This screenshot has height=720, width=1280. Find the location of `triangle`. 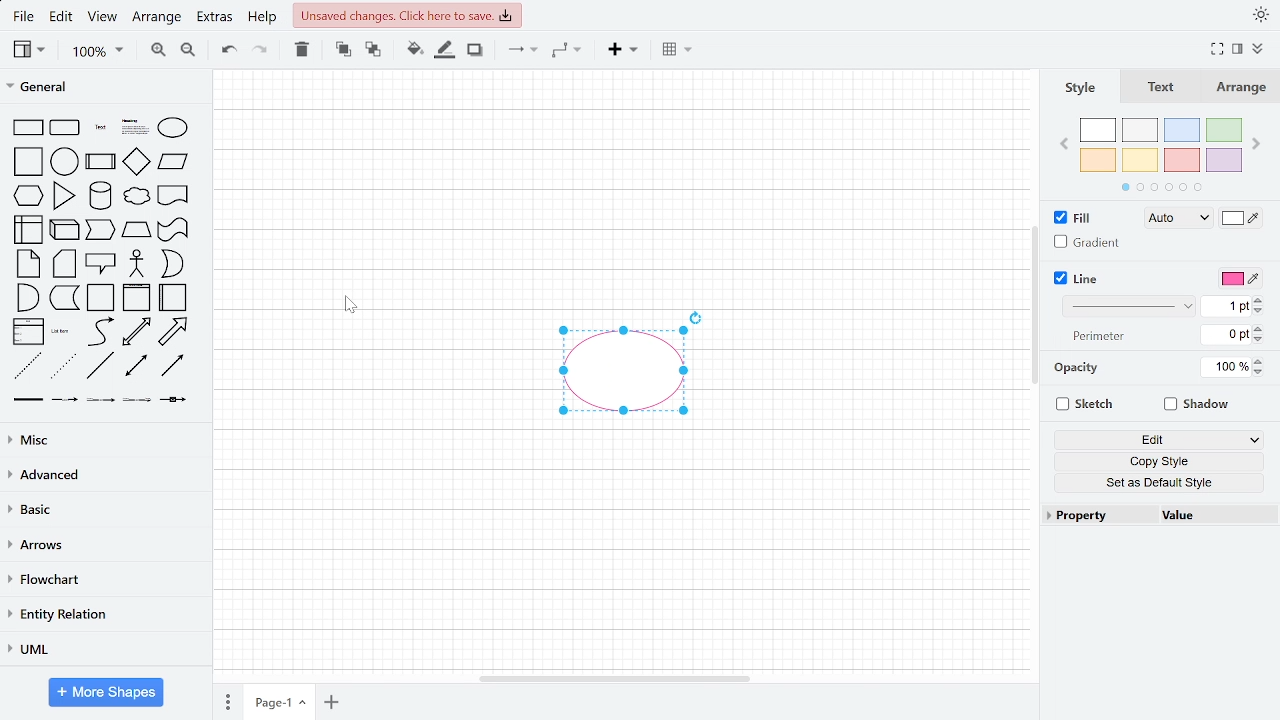

triangle is located at coordinates (64, 196).